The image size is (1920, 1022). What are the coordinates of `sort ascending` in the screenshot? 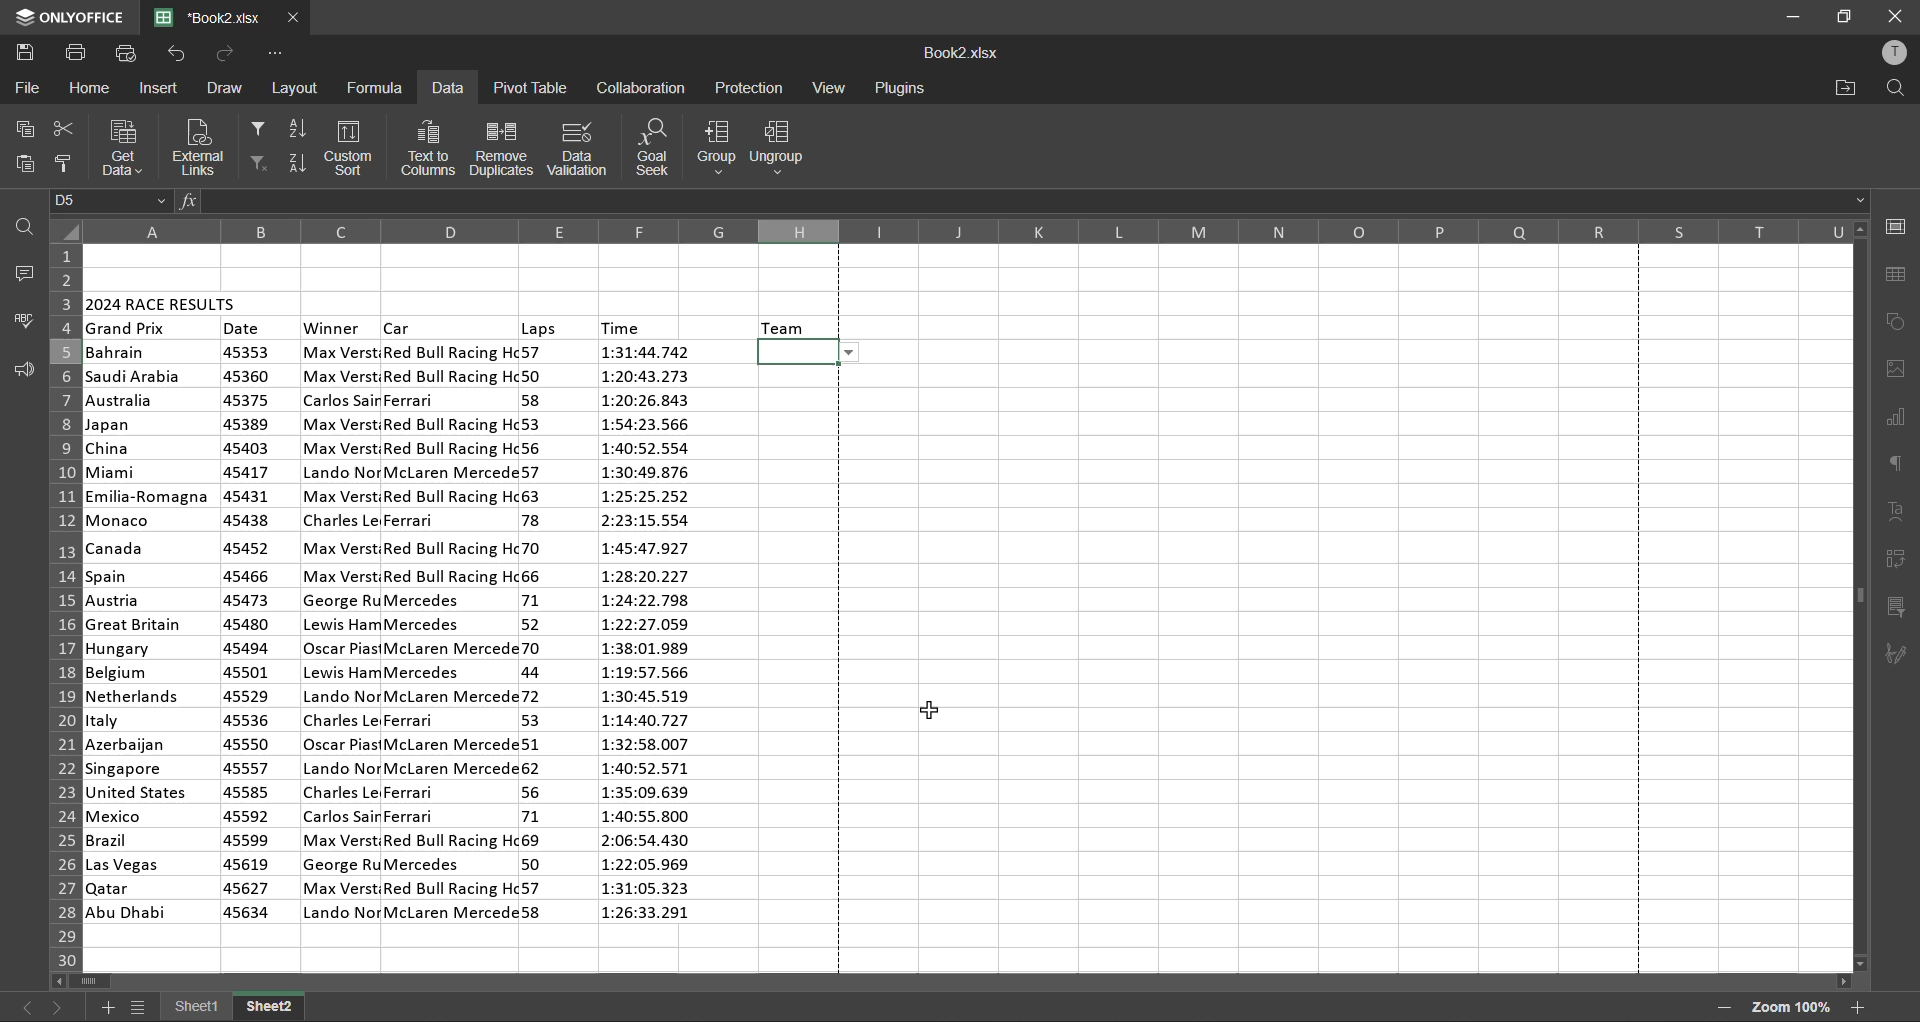 It's located at (298, 131).